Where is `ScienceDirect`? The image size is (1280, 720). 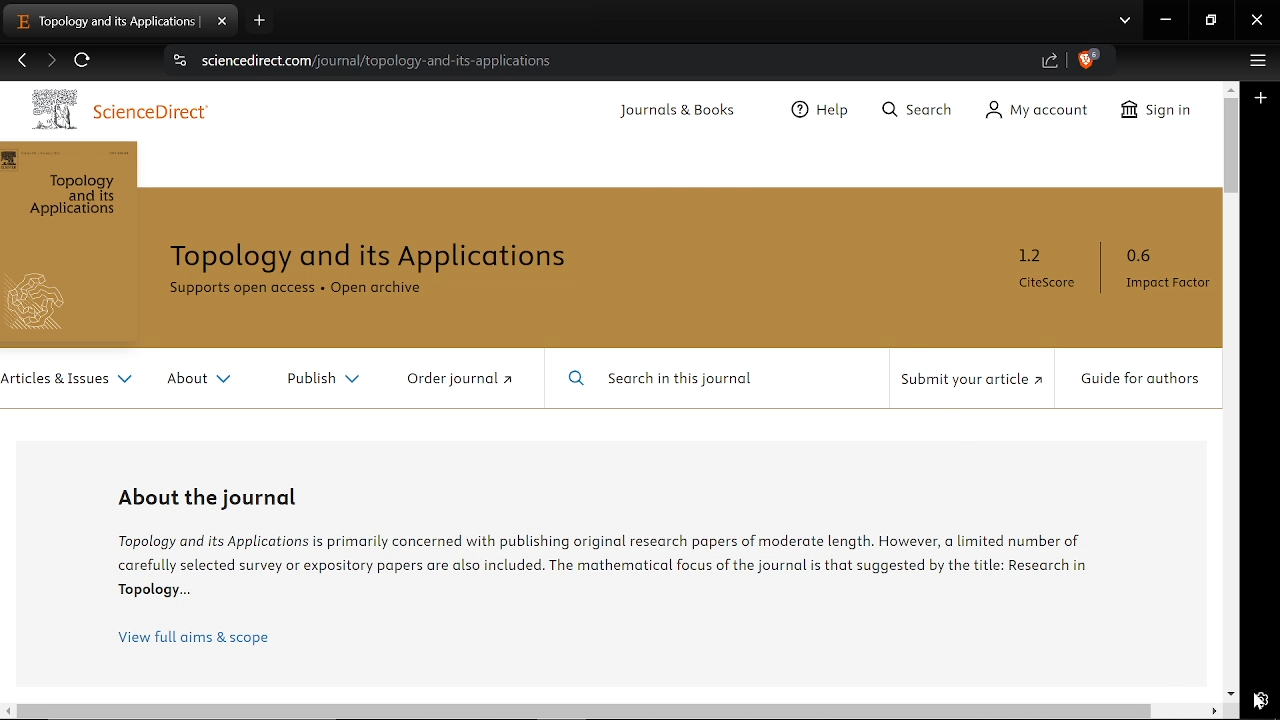 ScienceDirect is located at coordinates (149, 114).